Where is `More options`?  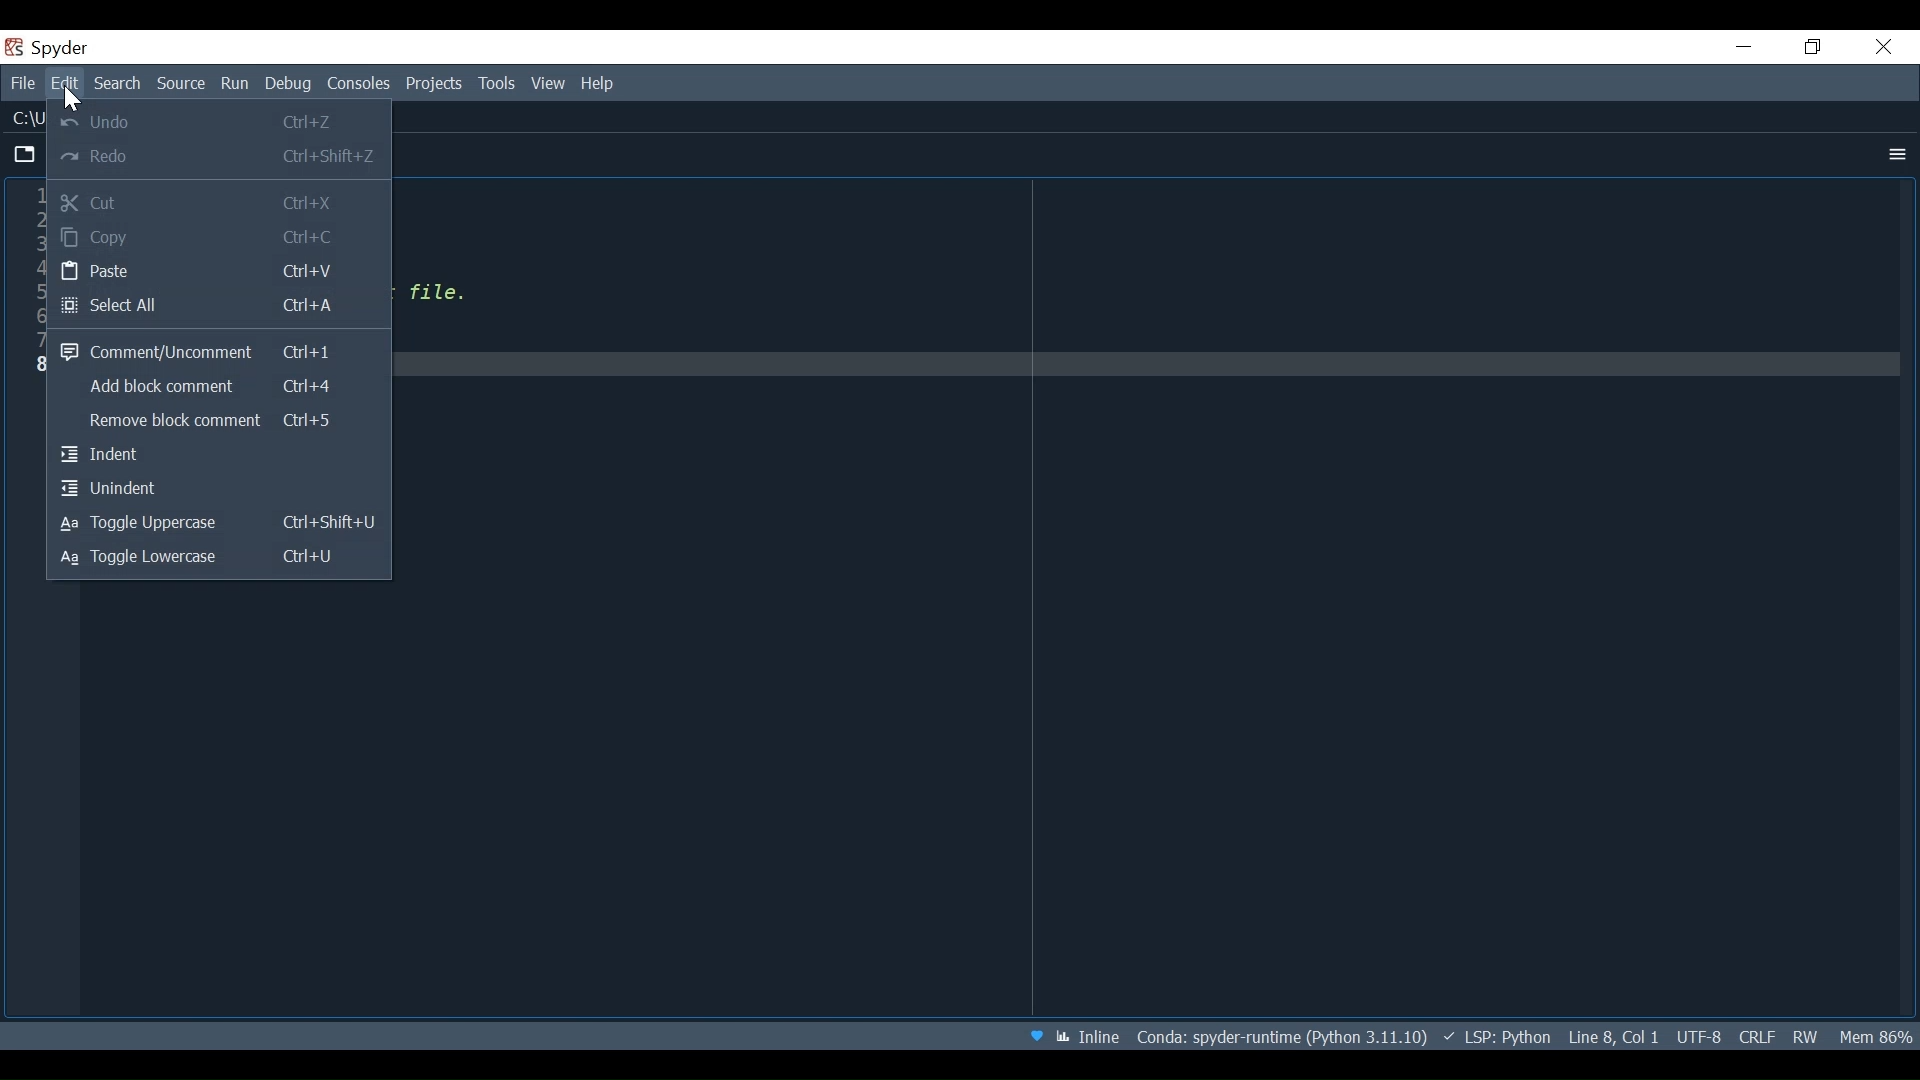 More options is located at coordinates (1895, 155).